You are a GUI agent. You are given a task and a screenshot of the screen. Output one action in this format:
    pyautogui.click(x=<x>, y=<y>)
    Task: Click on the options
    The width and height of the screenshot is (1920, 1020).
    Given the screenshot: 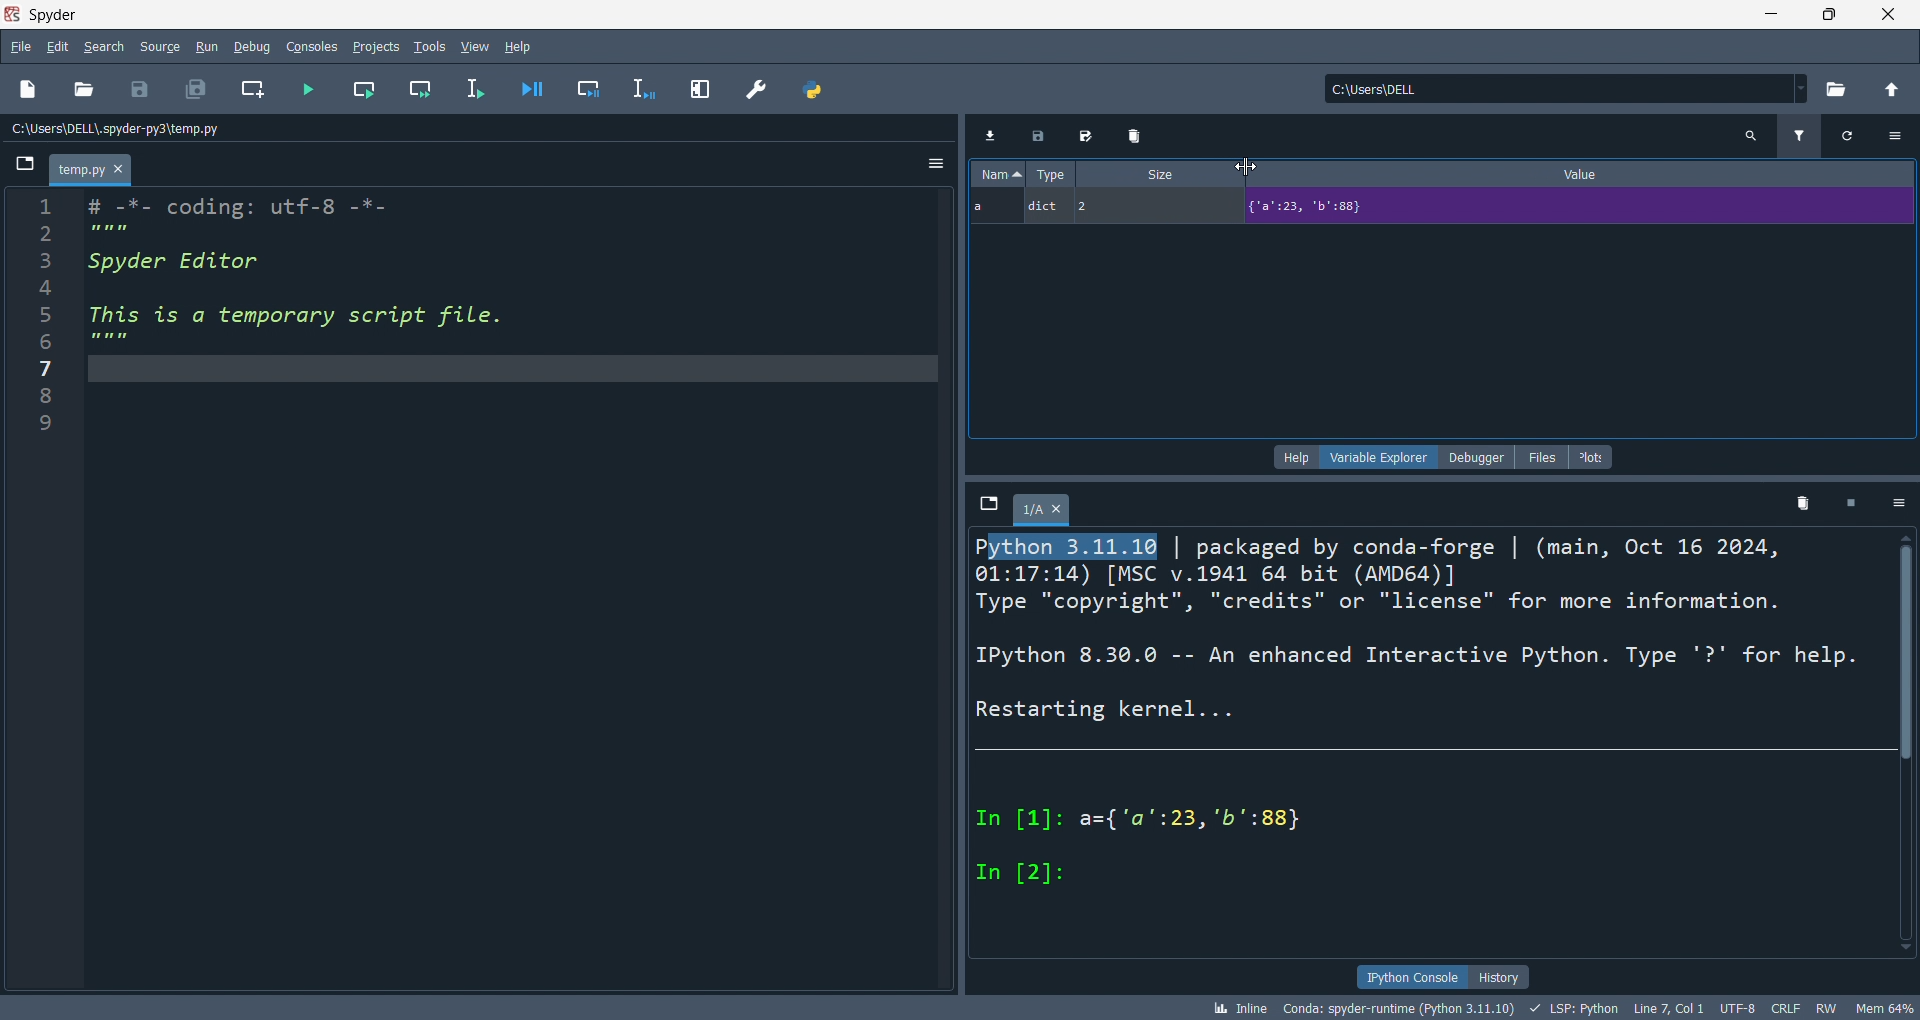 What is the action you would take?
    pyautogui.click(x=1898, y=503)
    